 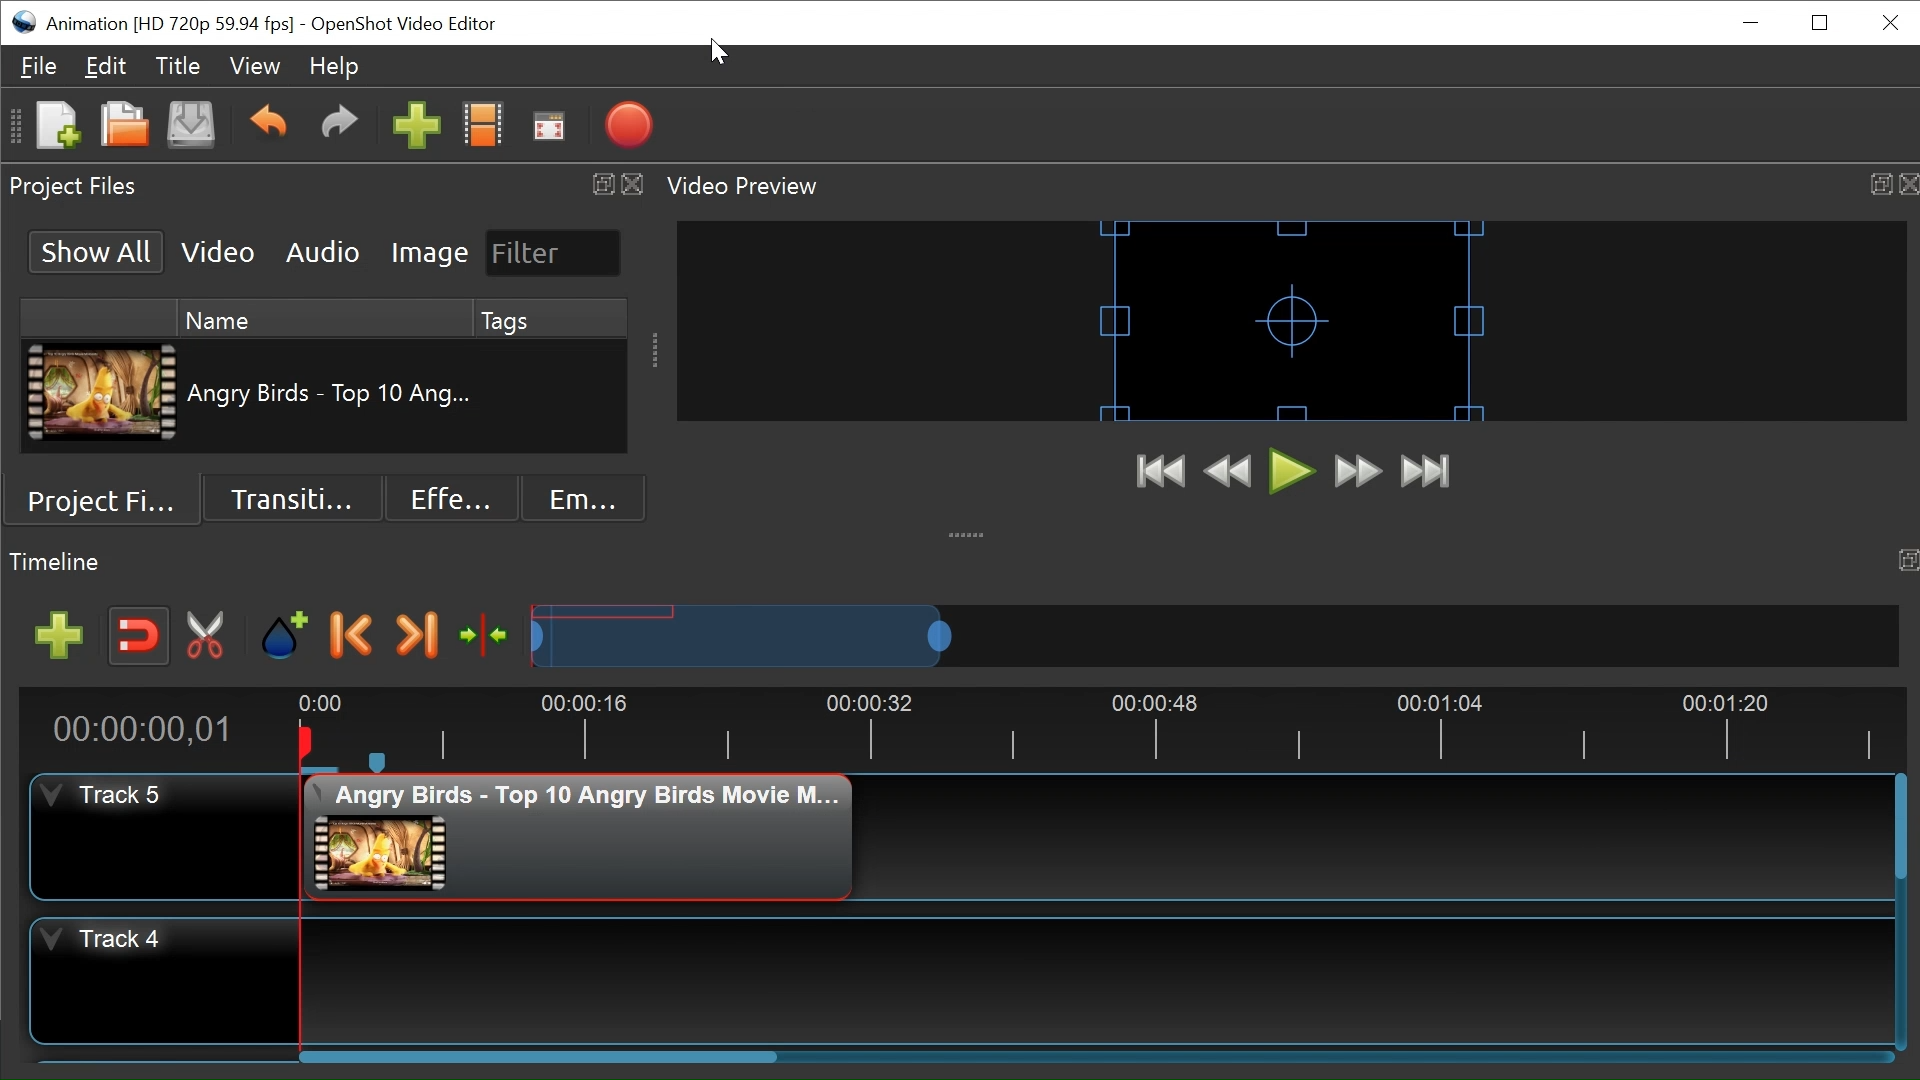 What do you see at coordinates (1295, 474) in the screenshot?
I see `Toggle play or pause` at bounding box center [1295, 474].